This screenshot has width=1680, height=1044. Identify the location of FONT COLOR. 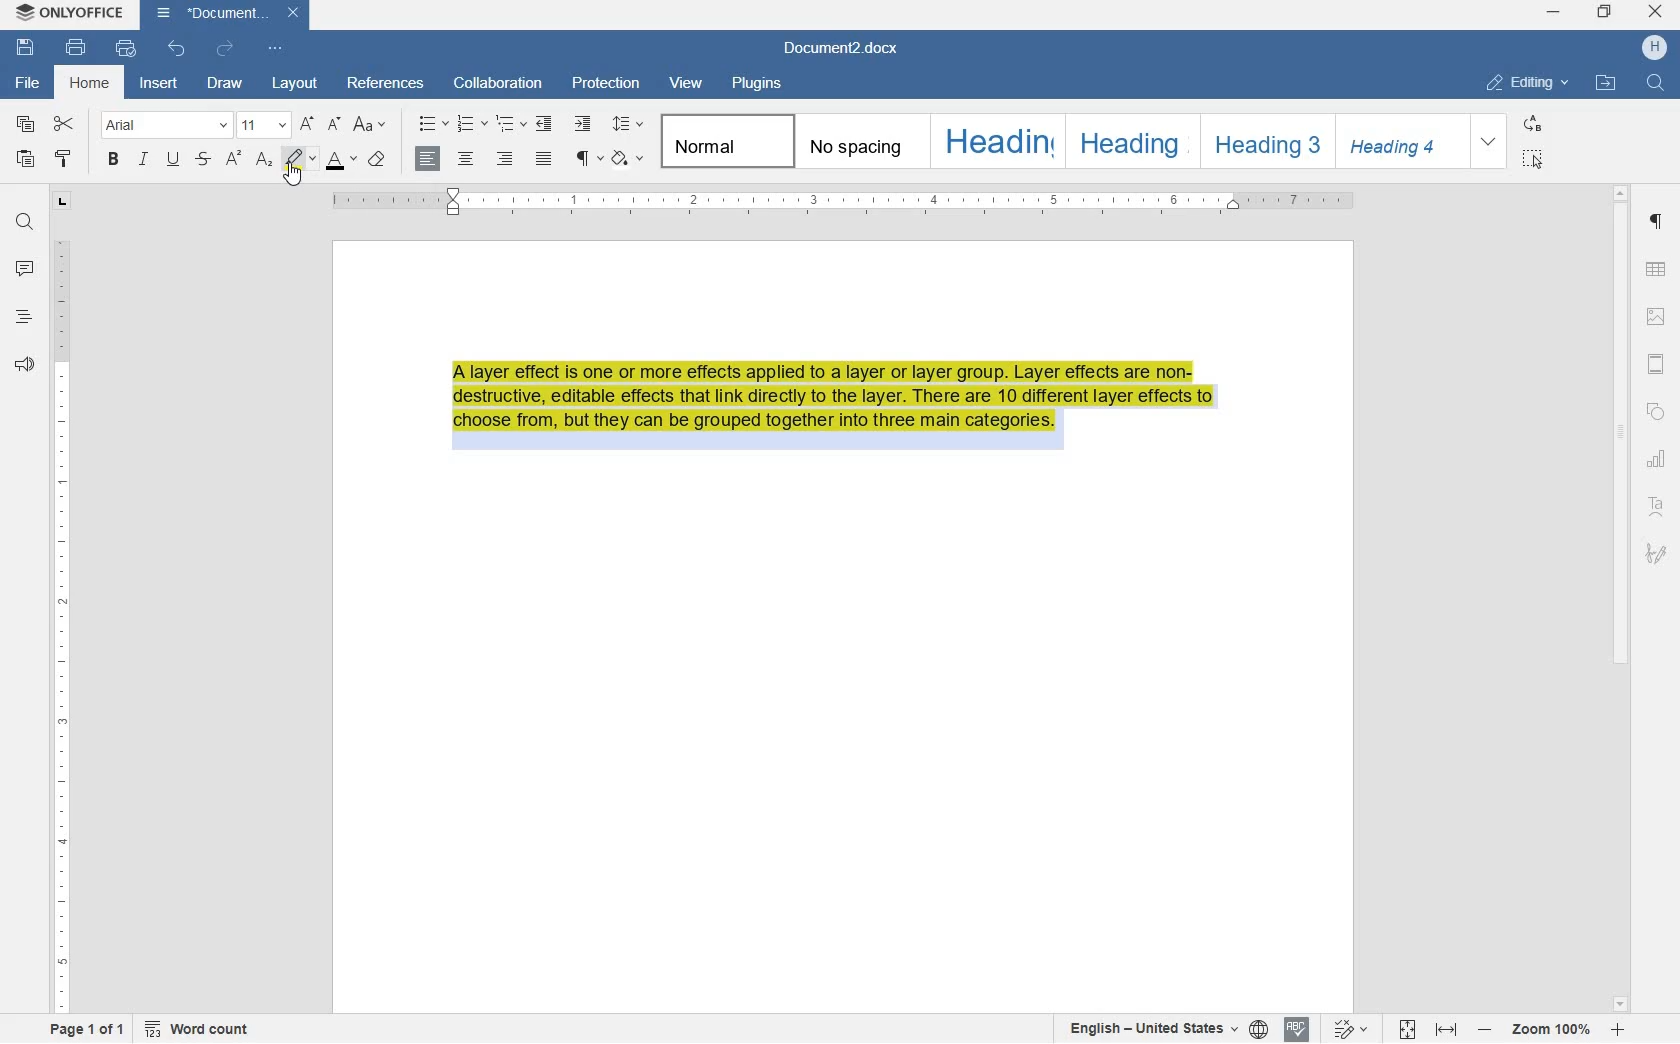
(341, 163).